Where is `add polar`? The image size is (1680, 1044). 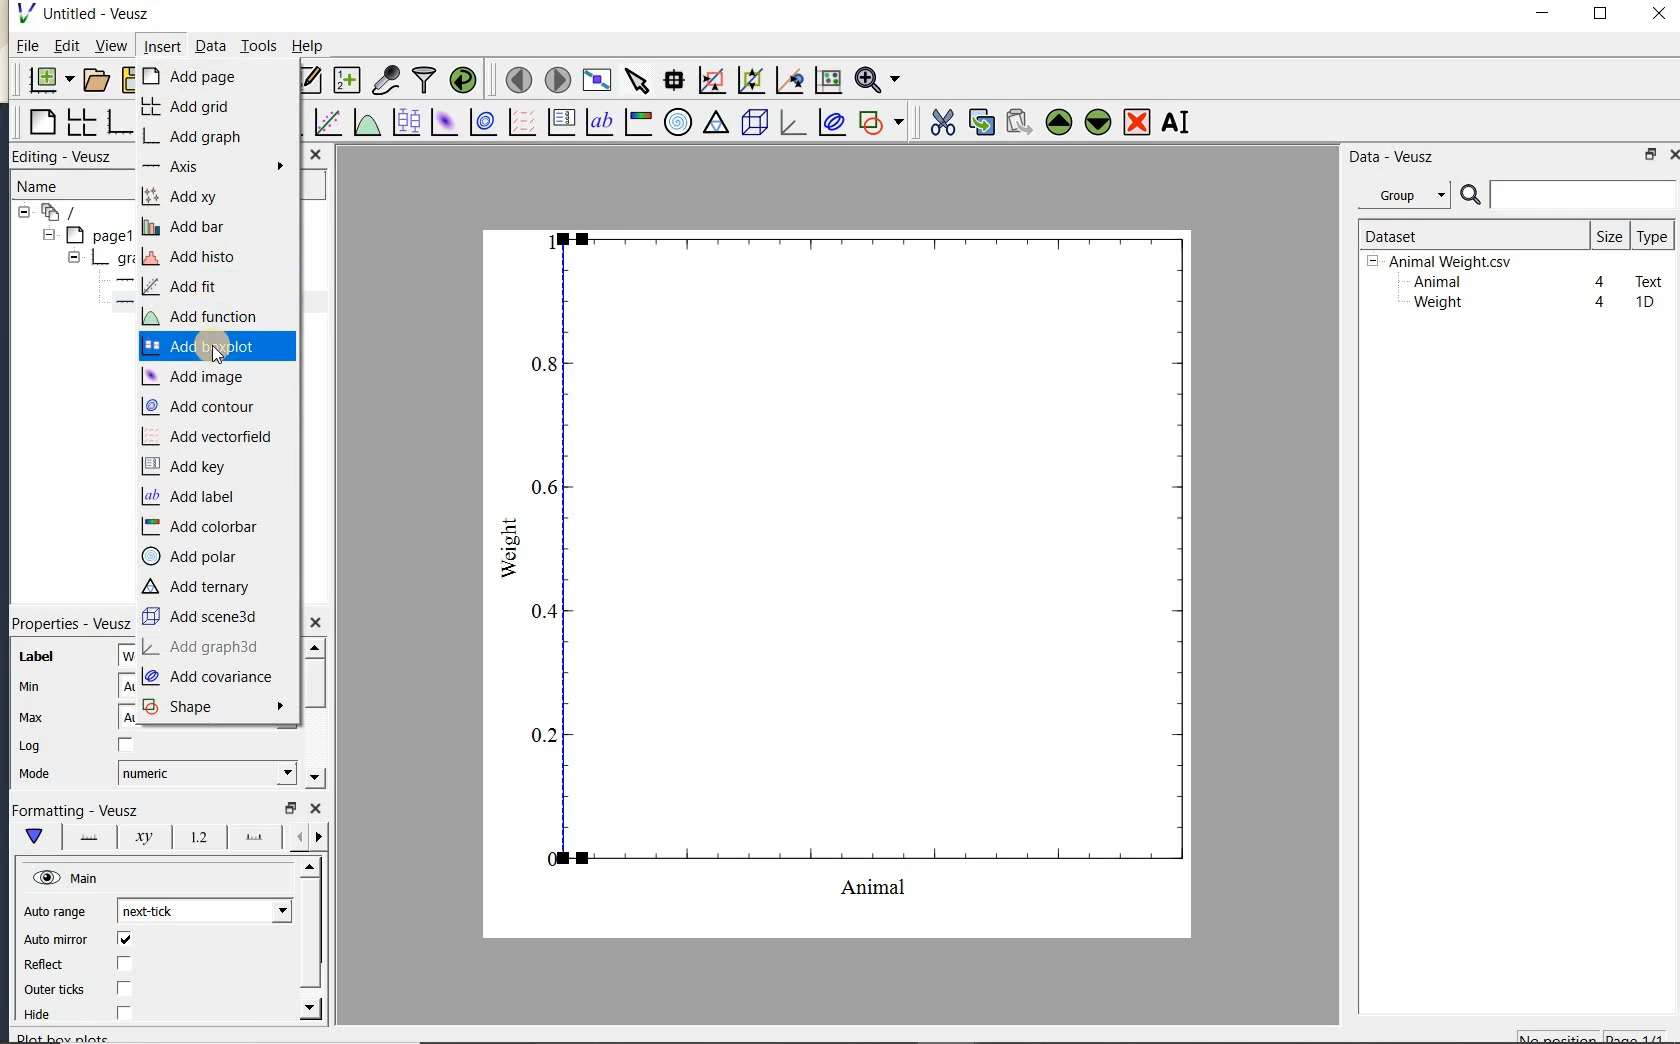
add polar is located at coordinates (194, 557).